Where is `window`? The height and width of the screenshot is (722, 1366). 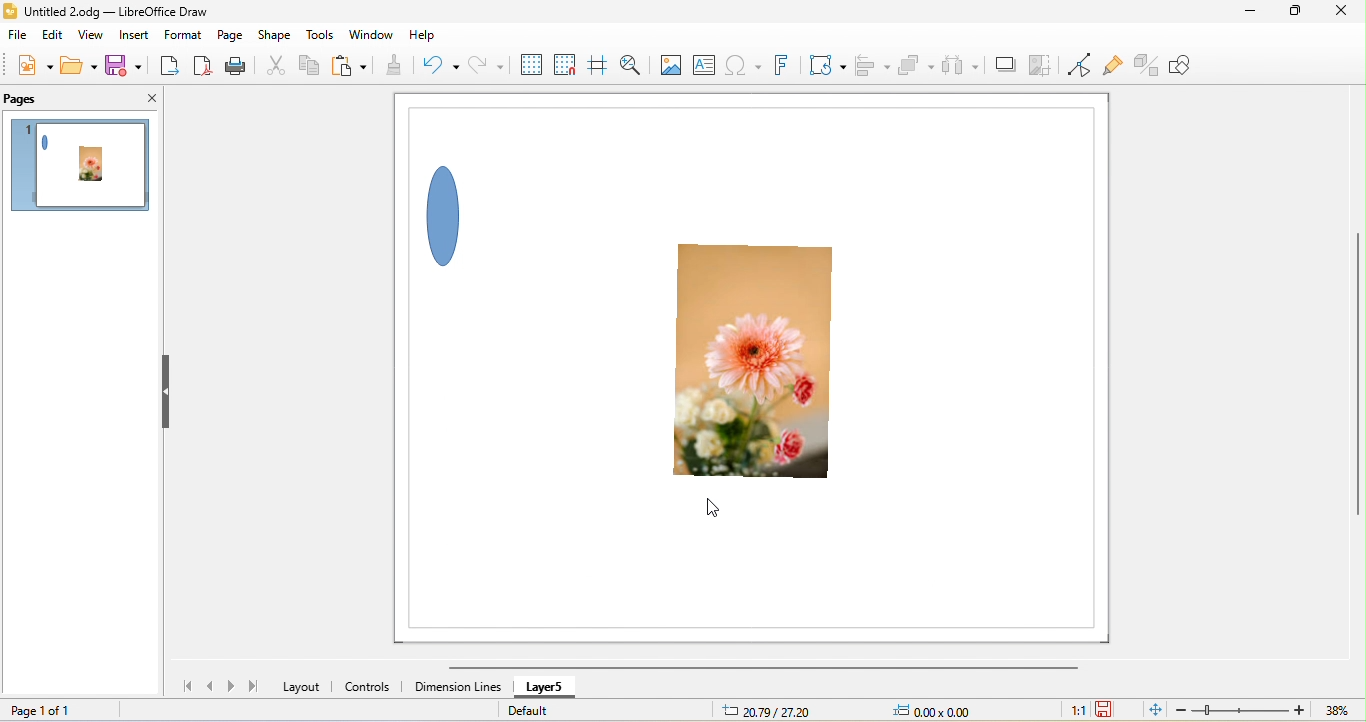
window is located at coordinates (370, 35).